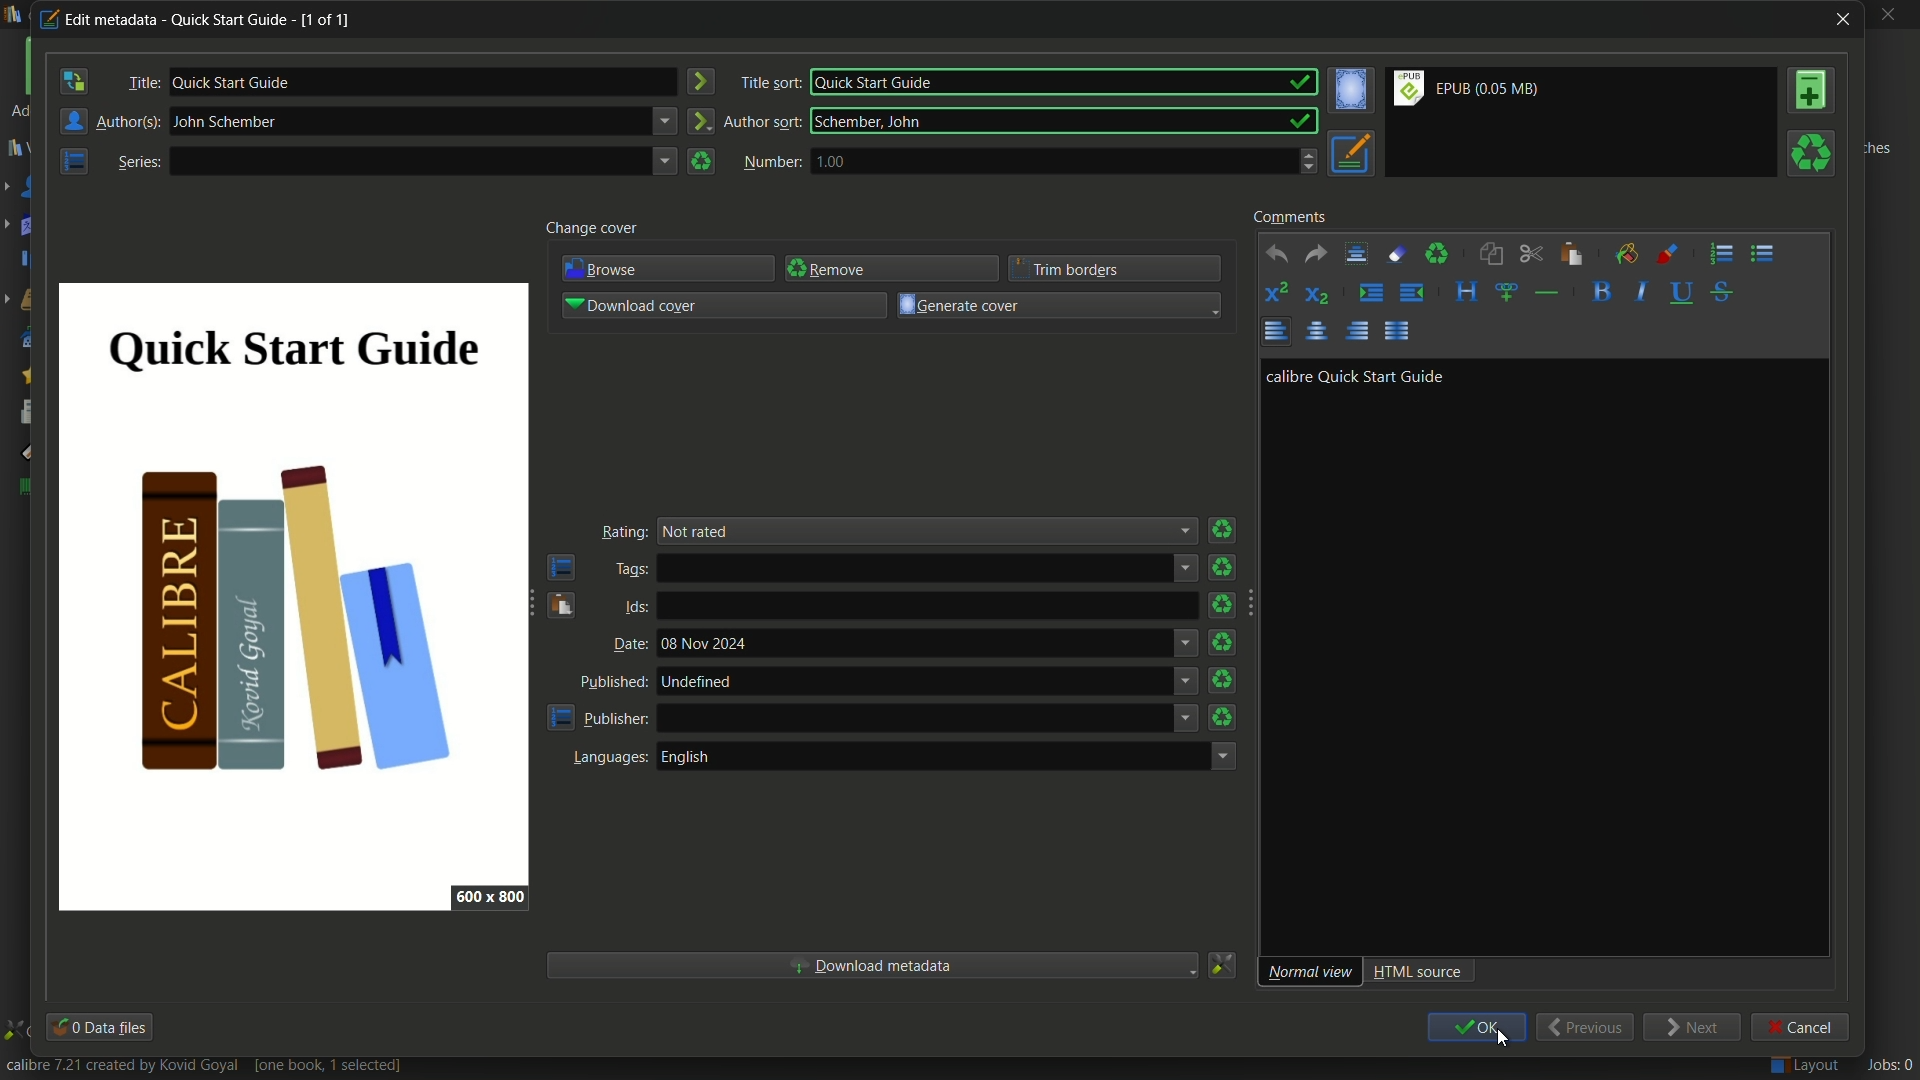  Describe the element at coordinates (1222, 569) in the screenshot. I see `remove` at that location.